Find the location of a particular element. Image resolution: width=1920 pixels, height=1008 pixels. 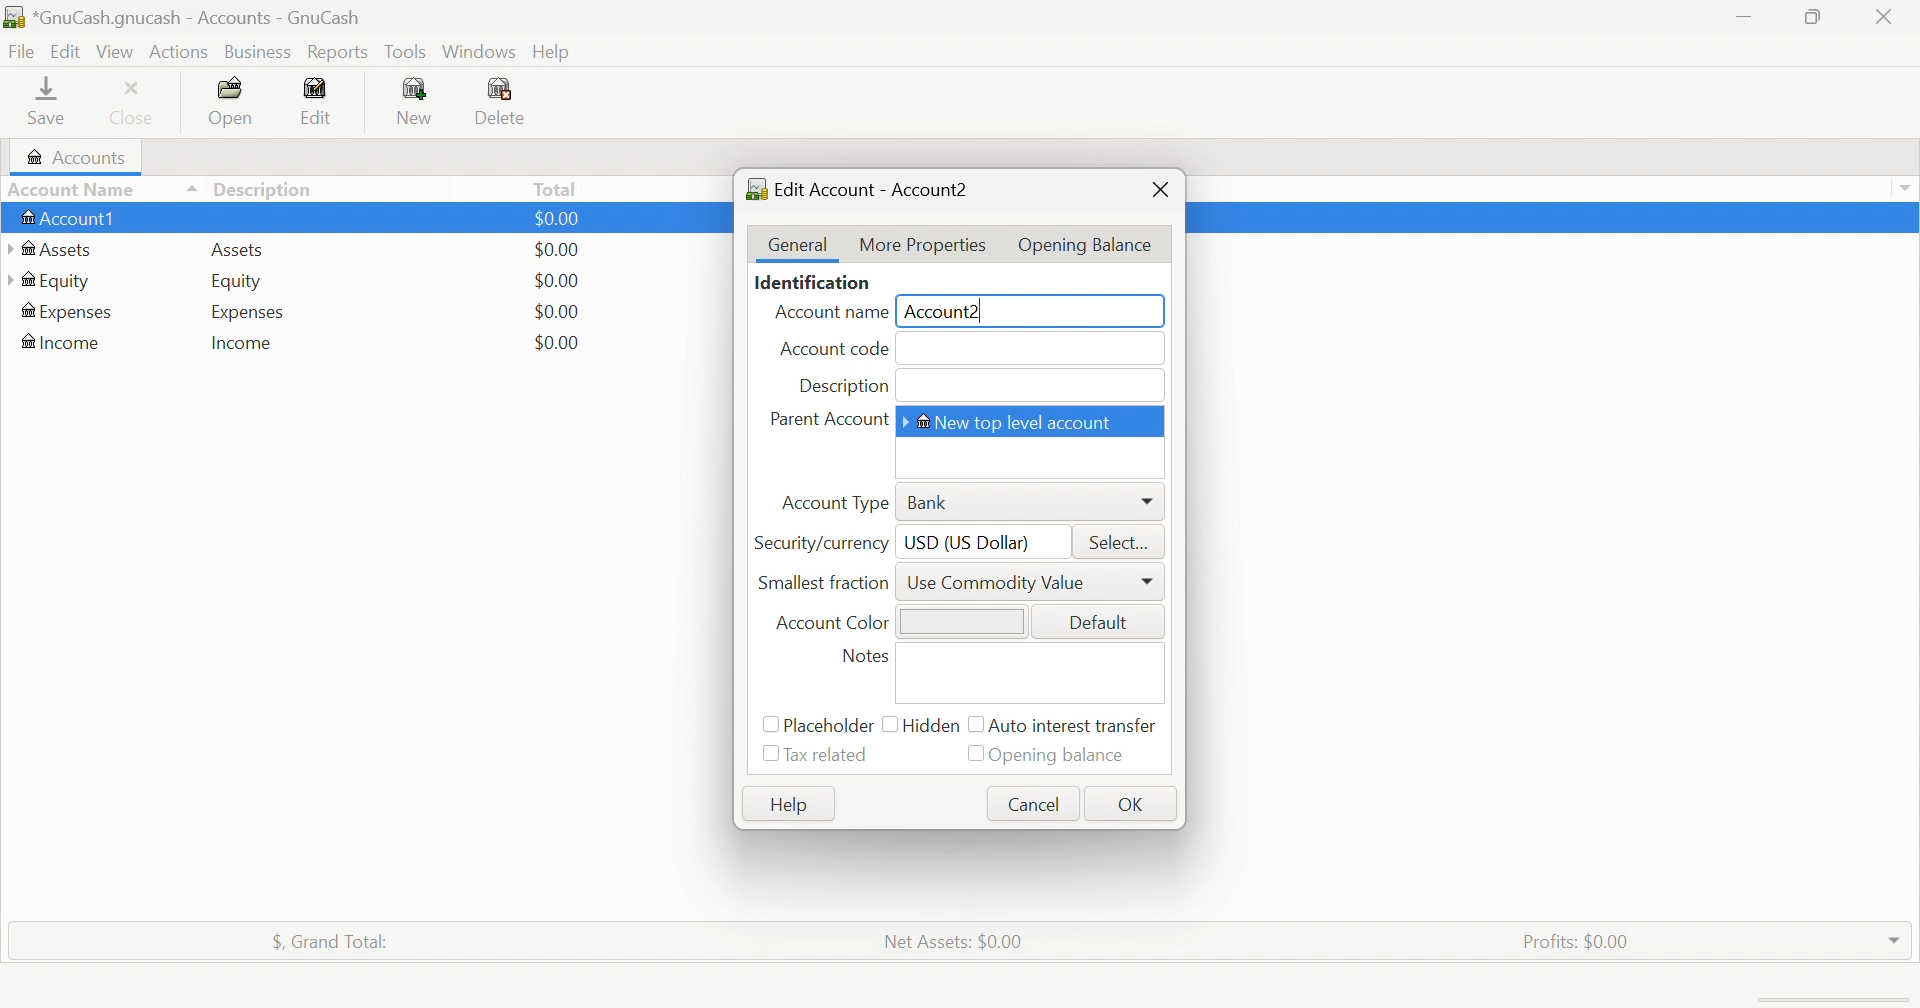

Restore Down is located at coordinates (1814, 17).